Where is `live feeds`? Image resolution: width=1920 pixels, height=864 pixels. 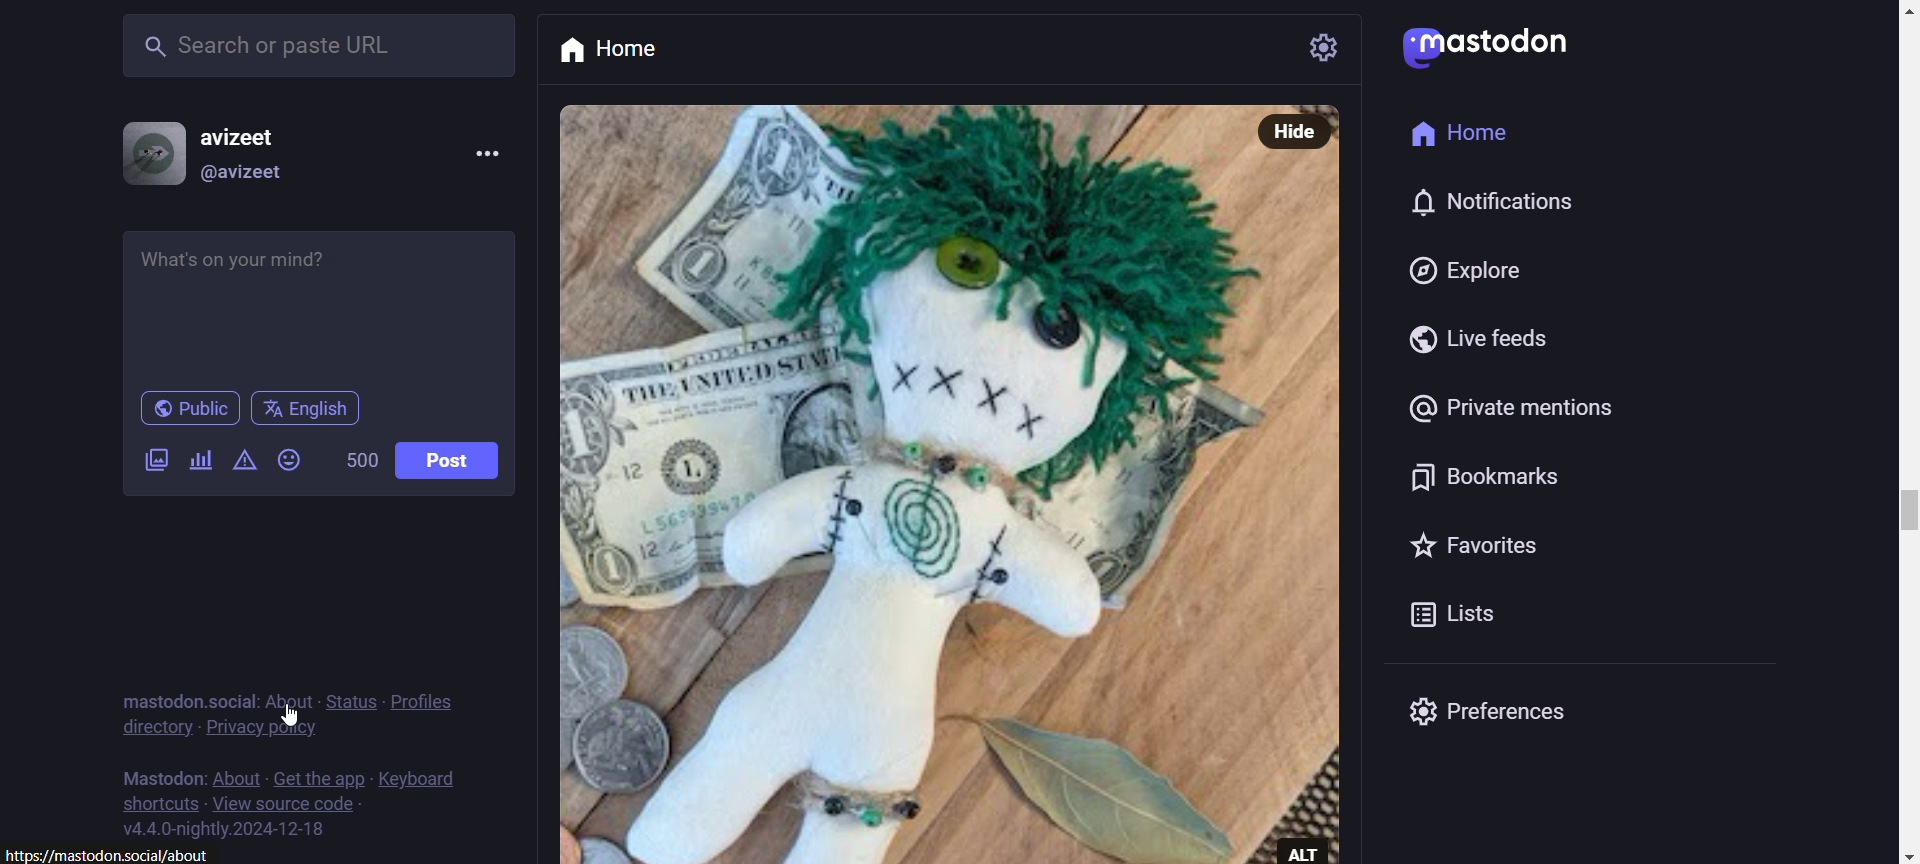 live feeds is located at coordinates (1475, 343).